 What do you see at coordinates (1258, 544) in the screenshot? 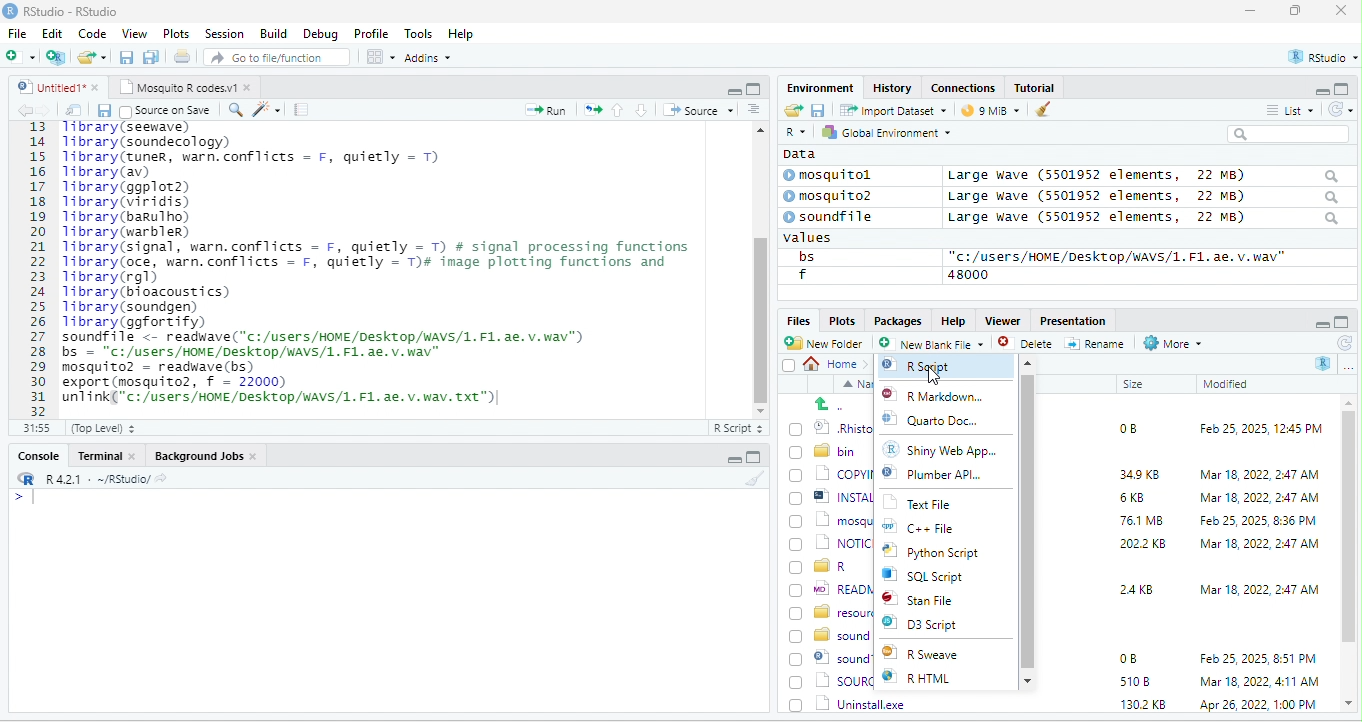
I see `‘Mar 18, 2022, 2:47 AM` at bounding box center [1258, 544].